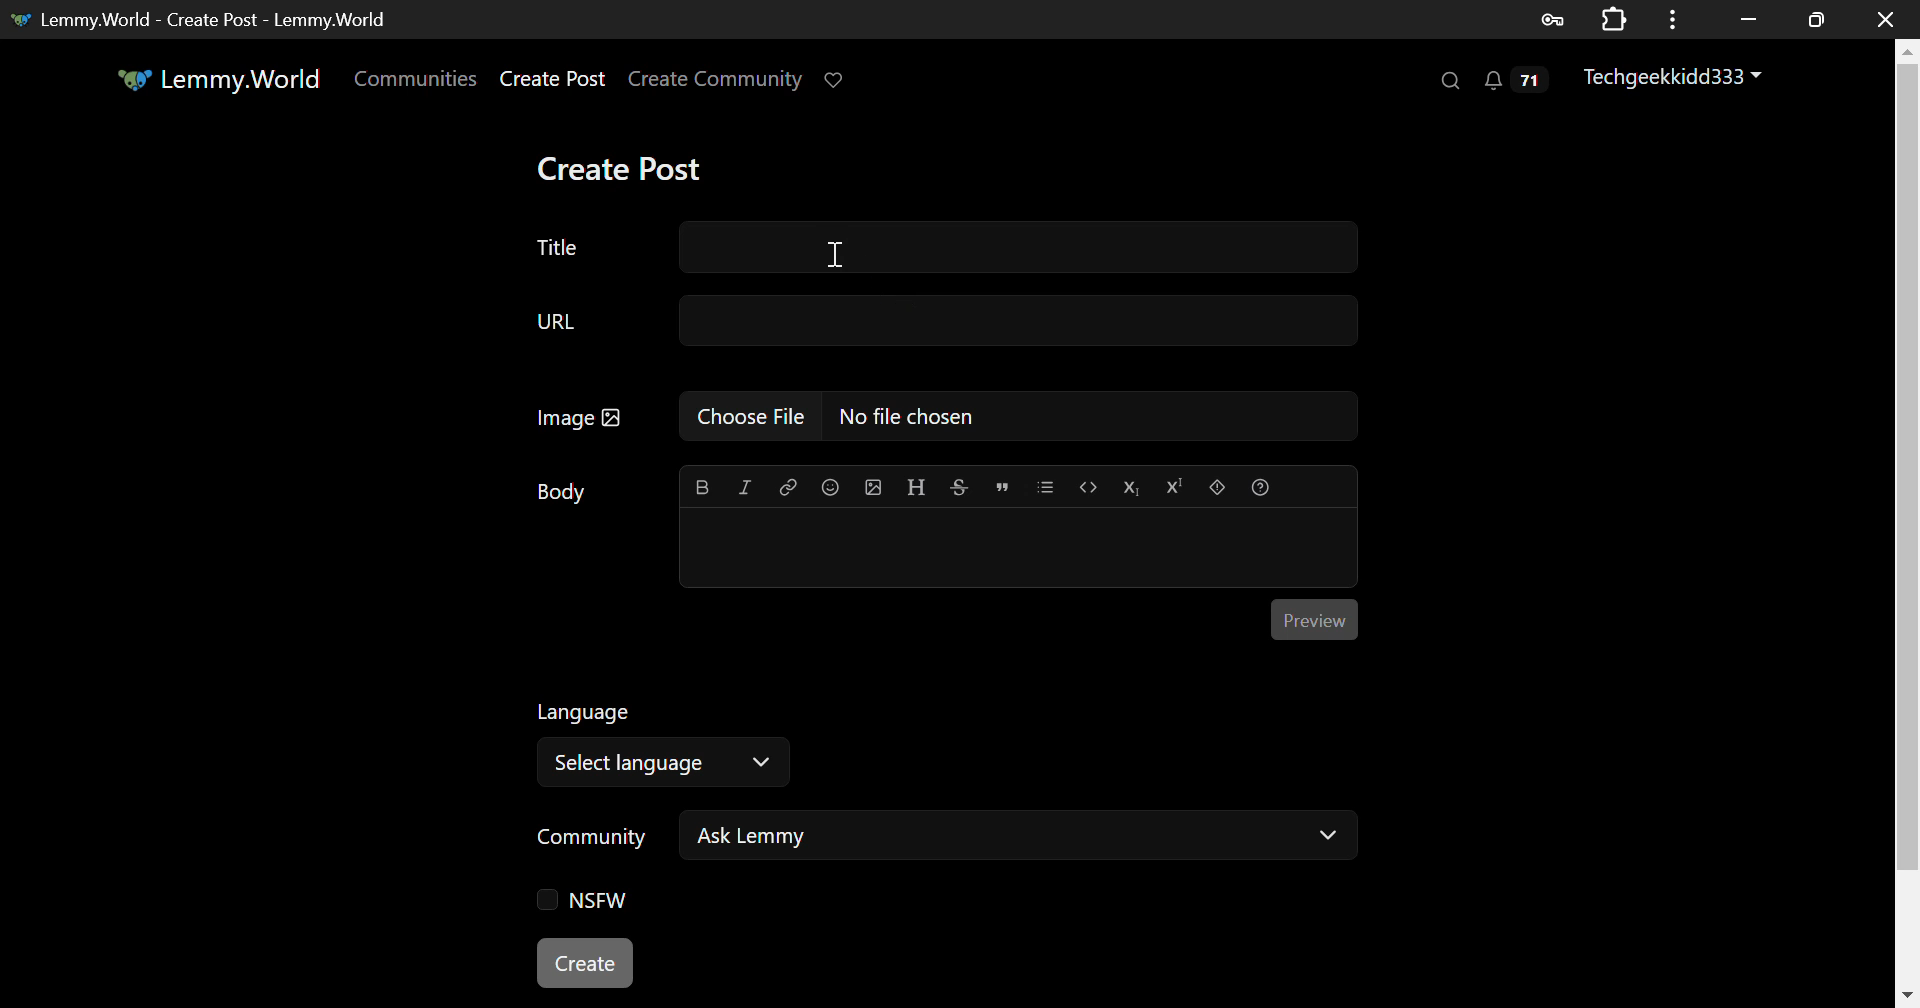 The image size is (1920, 1008). Describe the element at coordinates (222, 79) in the screenshot. I see `Lemmy.World` at that location.